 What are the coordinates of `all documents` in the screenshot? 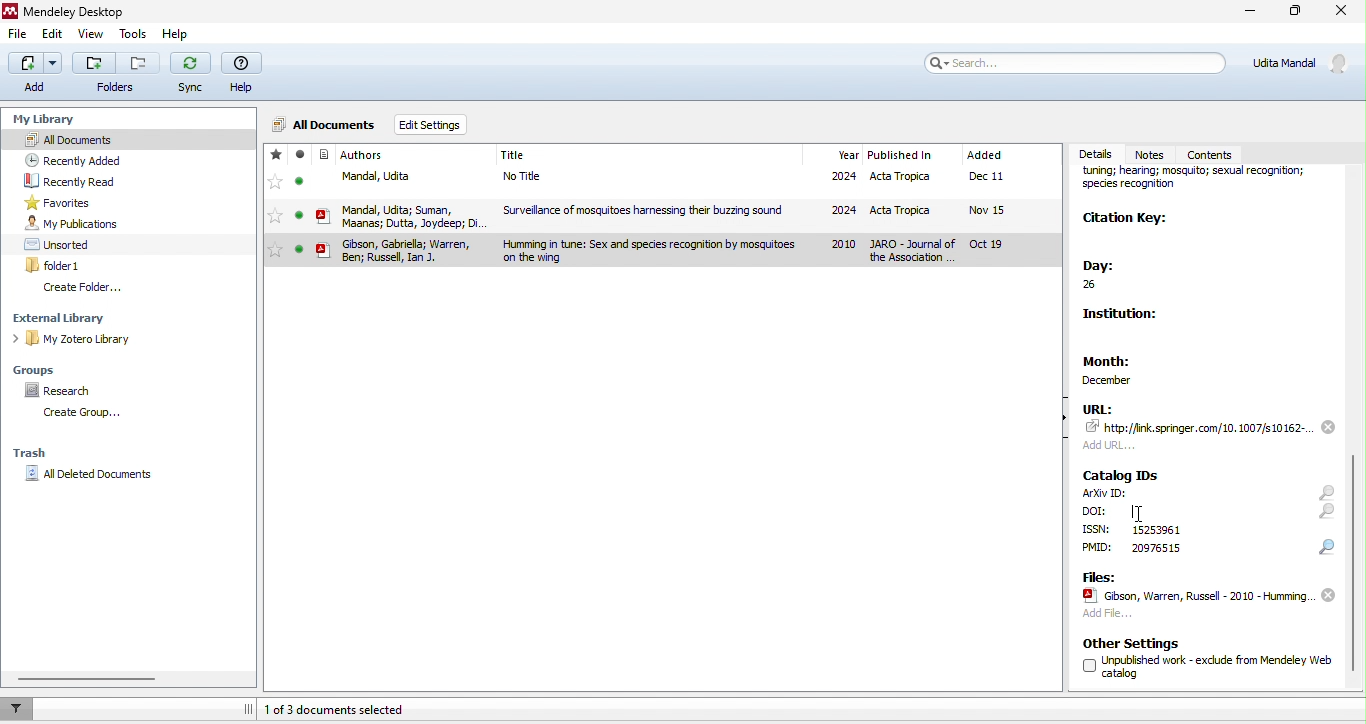 It's located at (325, 122).